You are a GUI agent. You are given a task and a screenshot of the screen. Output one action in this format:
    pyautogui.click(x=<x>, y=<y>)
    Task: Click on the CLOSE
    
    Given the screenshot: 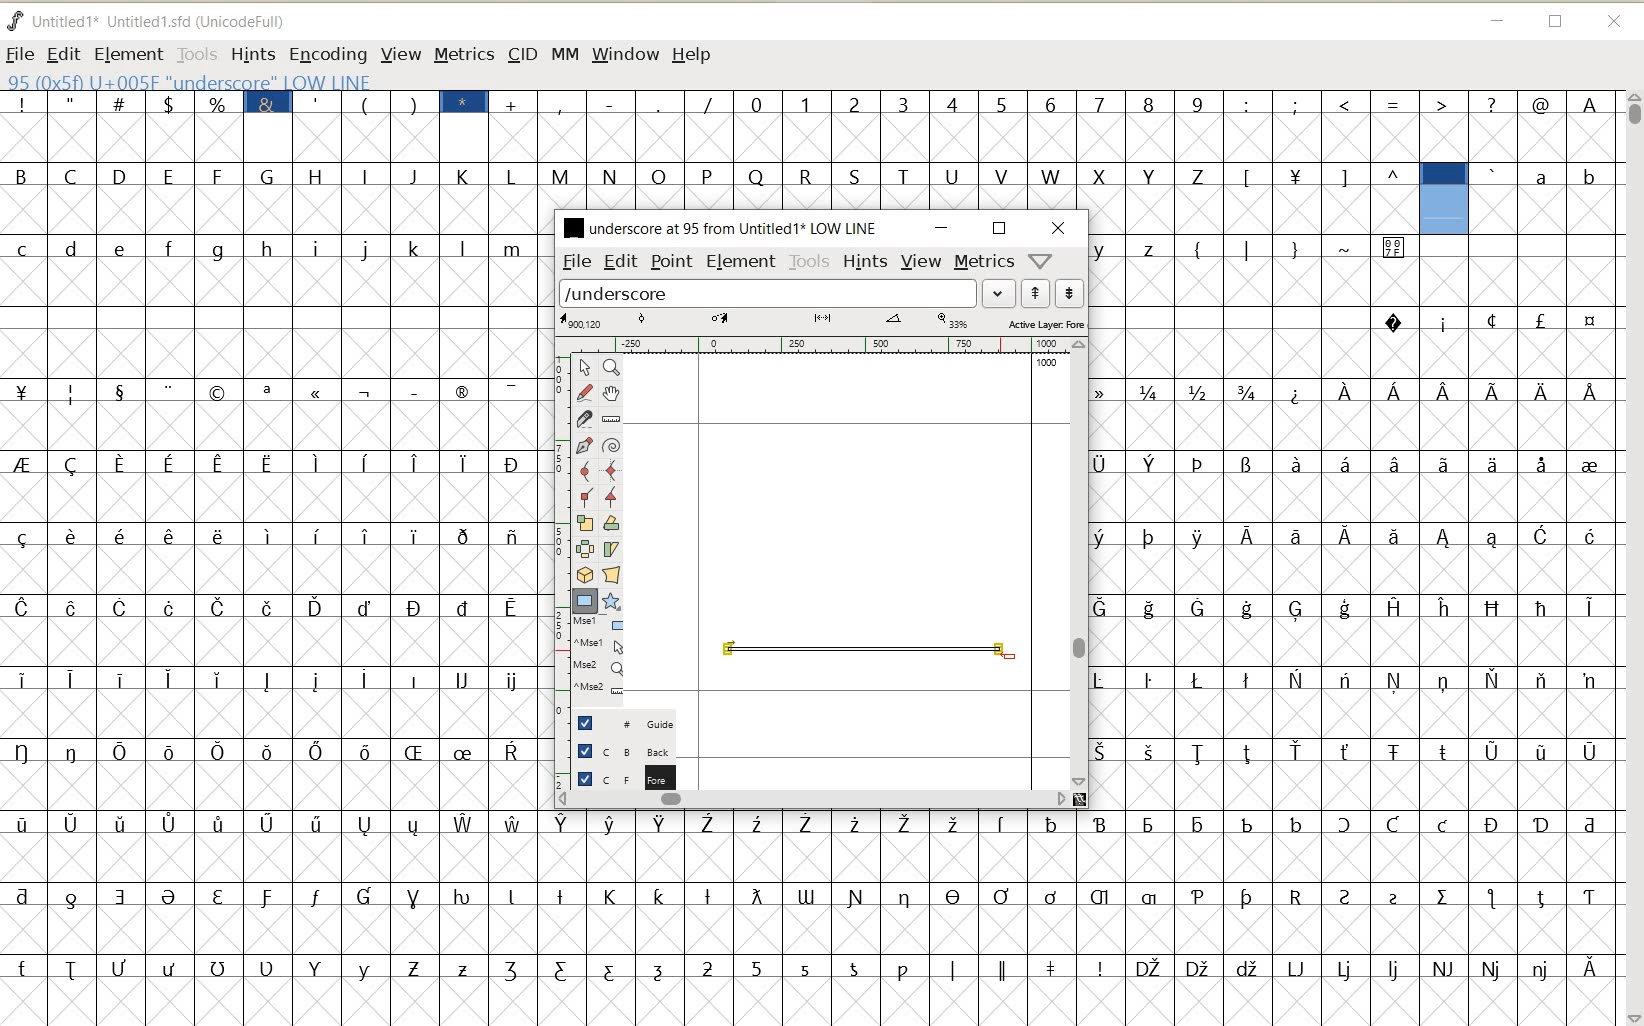 What is the action you would take?
    pyautogui.click(x=1059, y=228)
    